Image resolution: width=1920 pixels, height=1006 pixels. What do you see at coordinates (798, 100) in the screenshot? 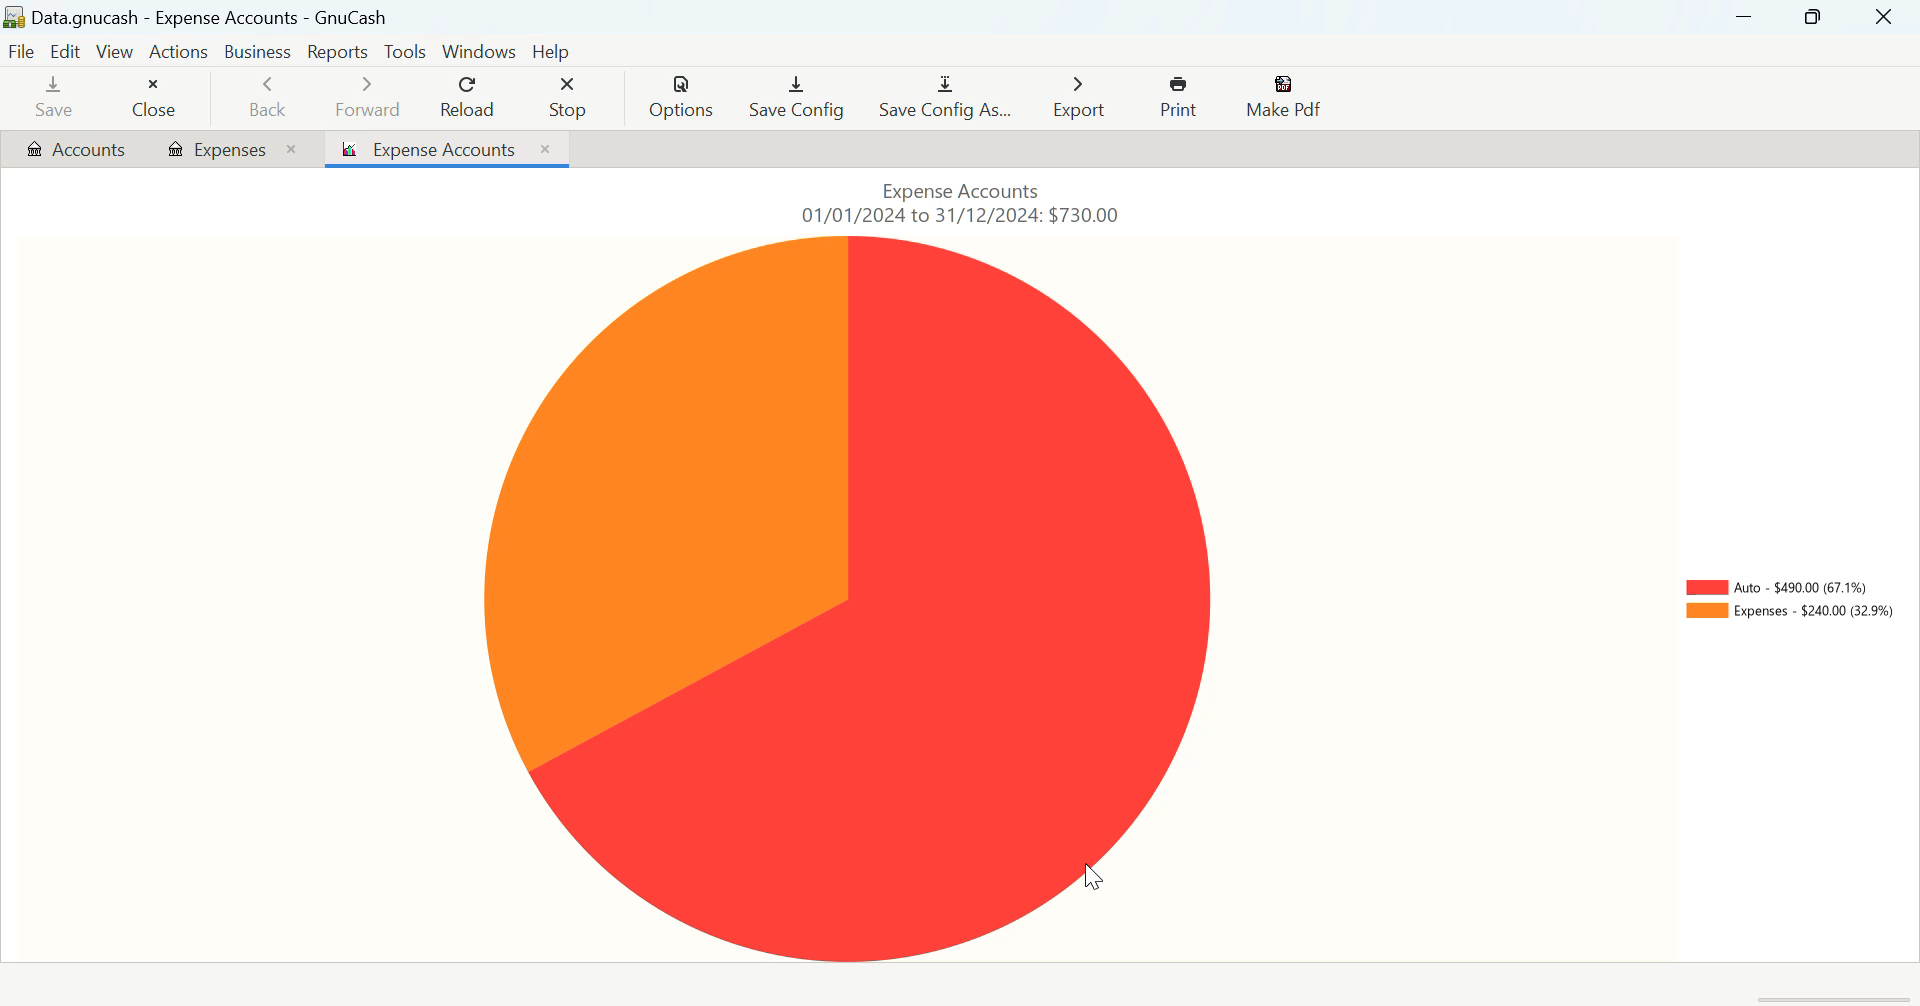
I see `Save Config` at bounding box center [798, 100].